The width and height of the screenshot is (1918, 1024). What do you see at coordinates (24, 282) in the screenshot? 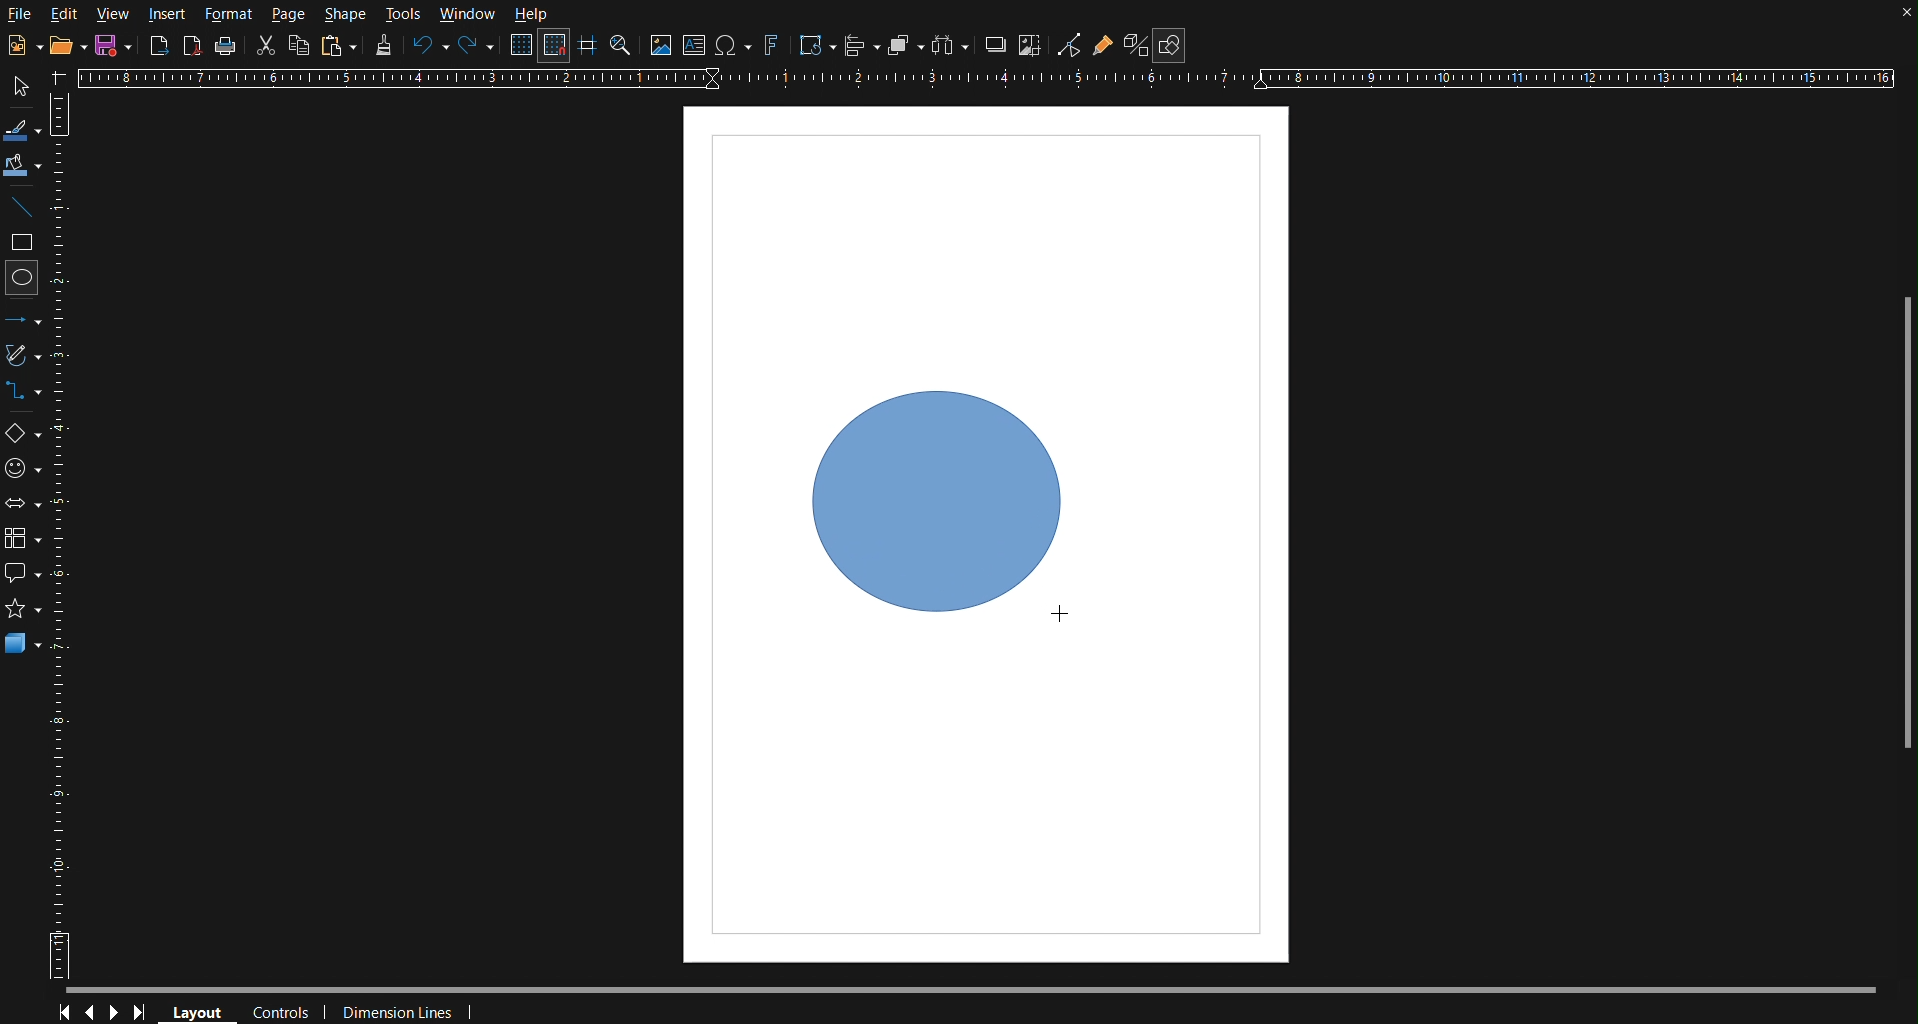
I see `Circle` at bounding box center [24, 282].